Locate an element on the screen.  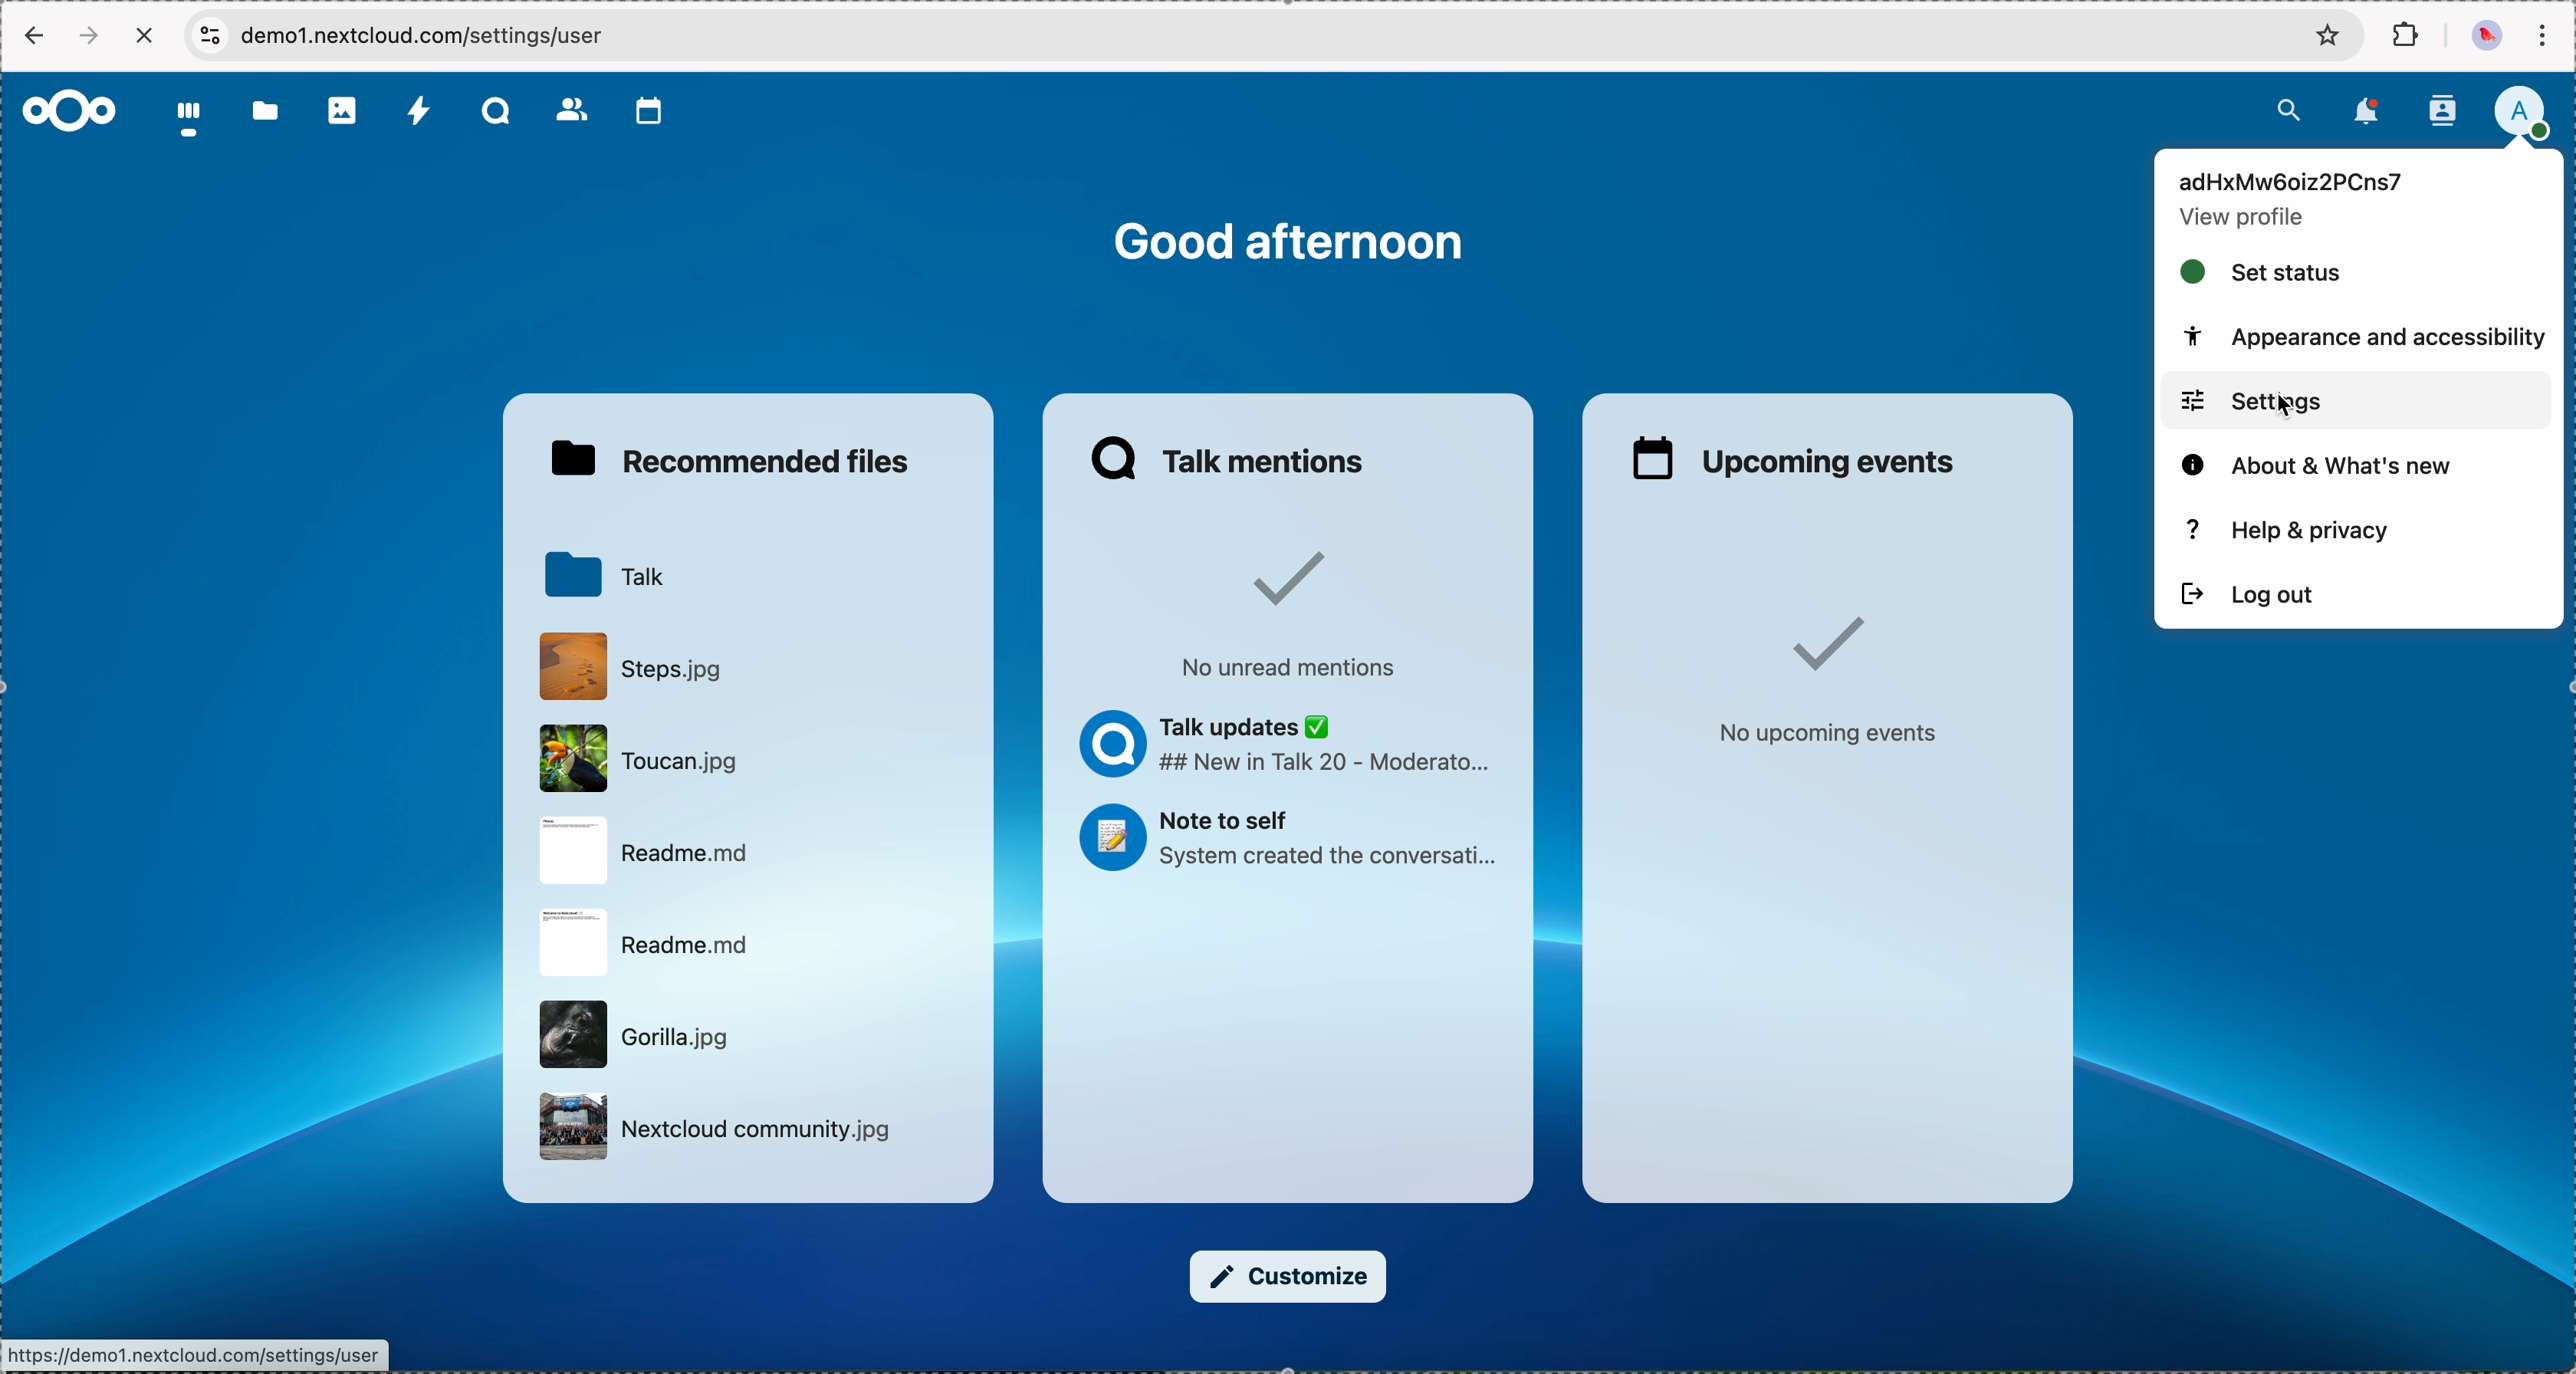
file is located at coordinates (634, 760).